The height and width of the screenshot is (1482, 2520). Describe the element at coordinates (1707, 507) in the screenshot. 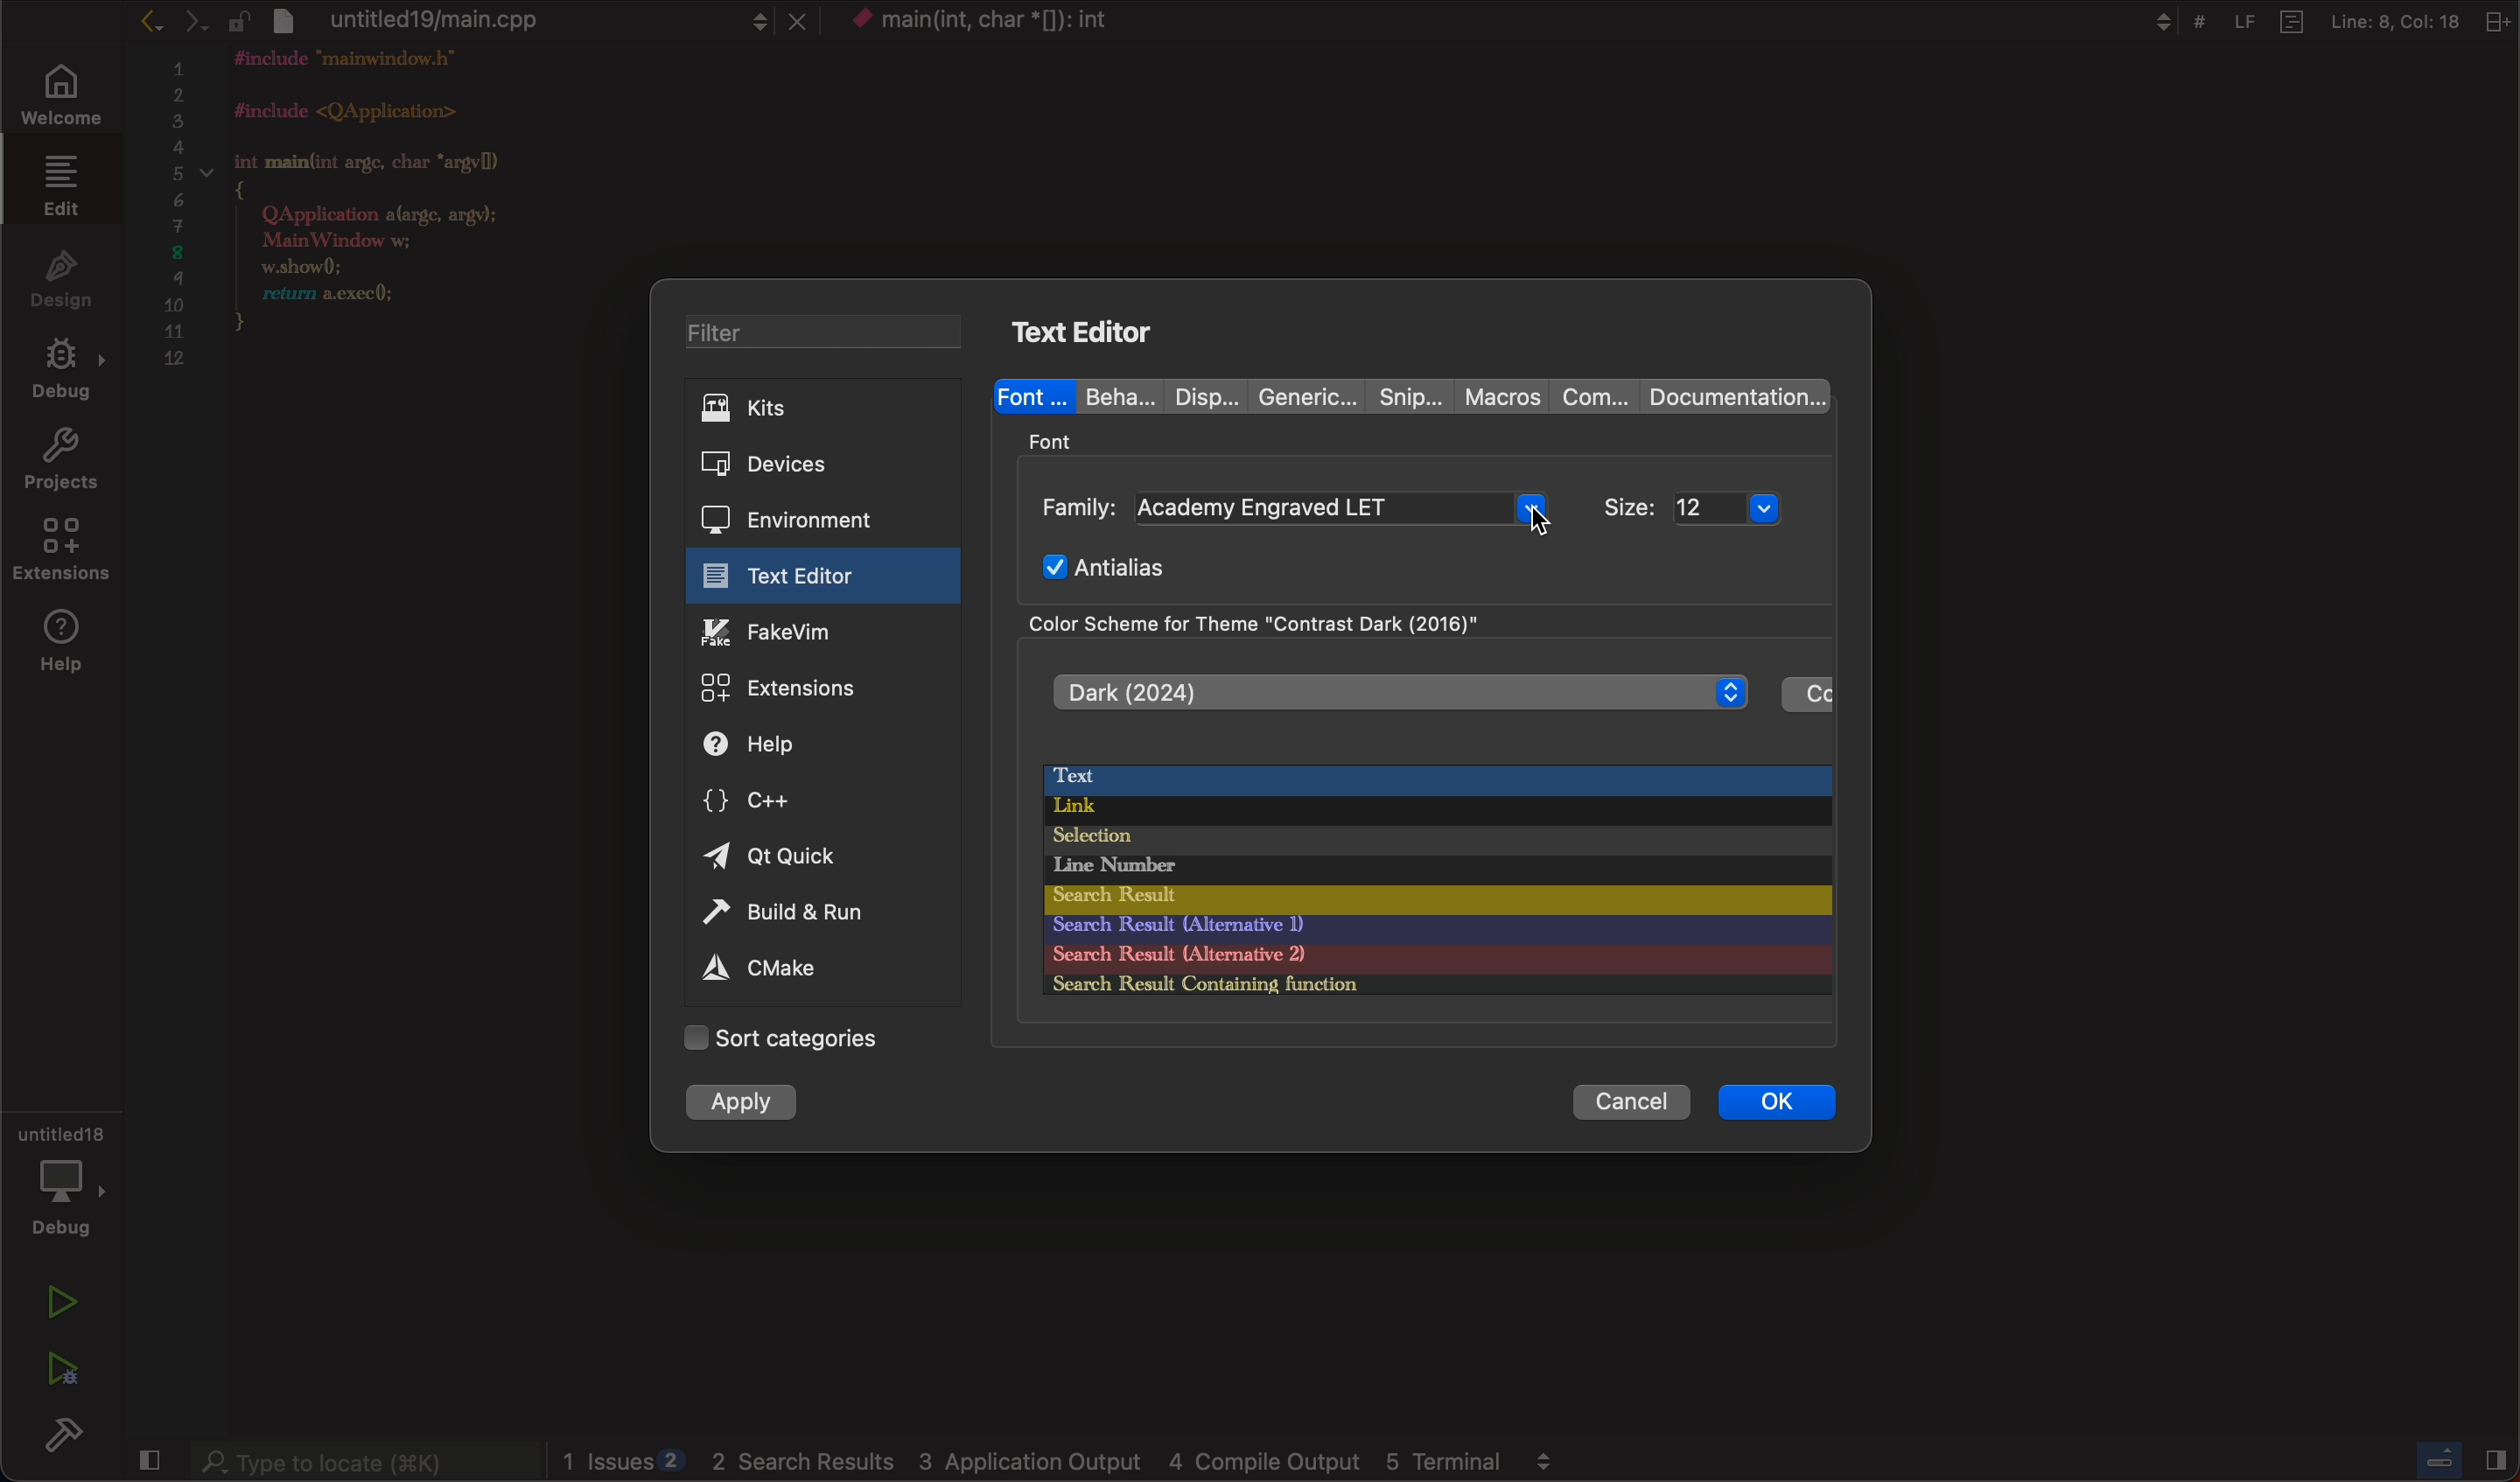

I see `size` at that location.